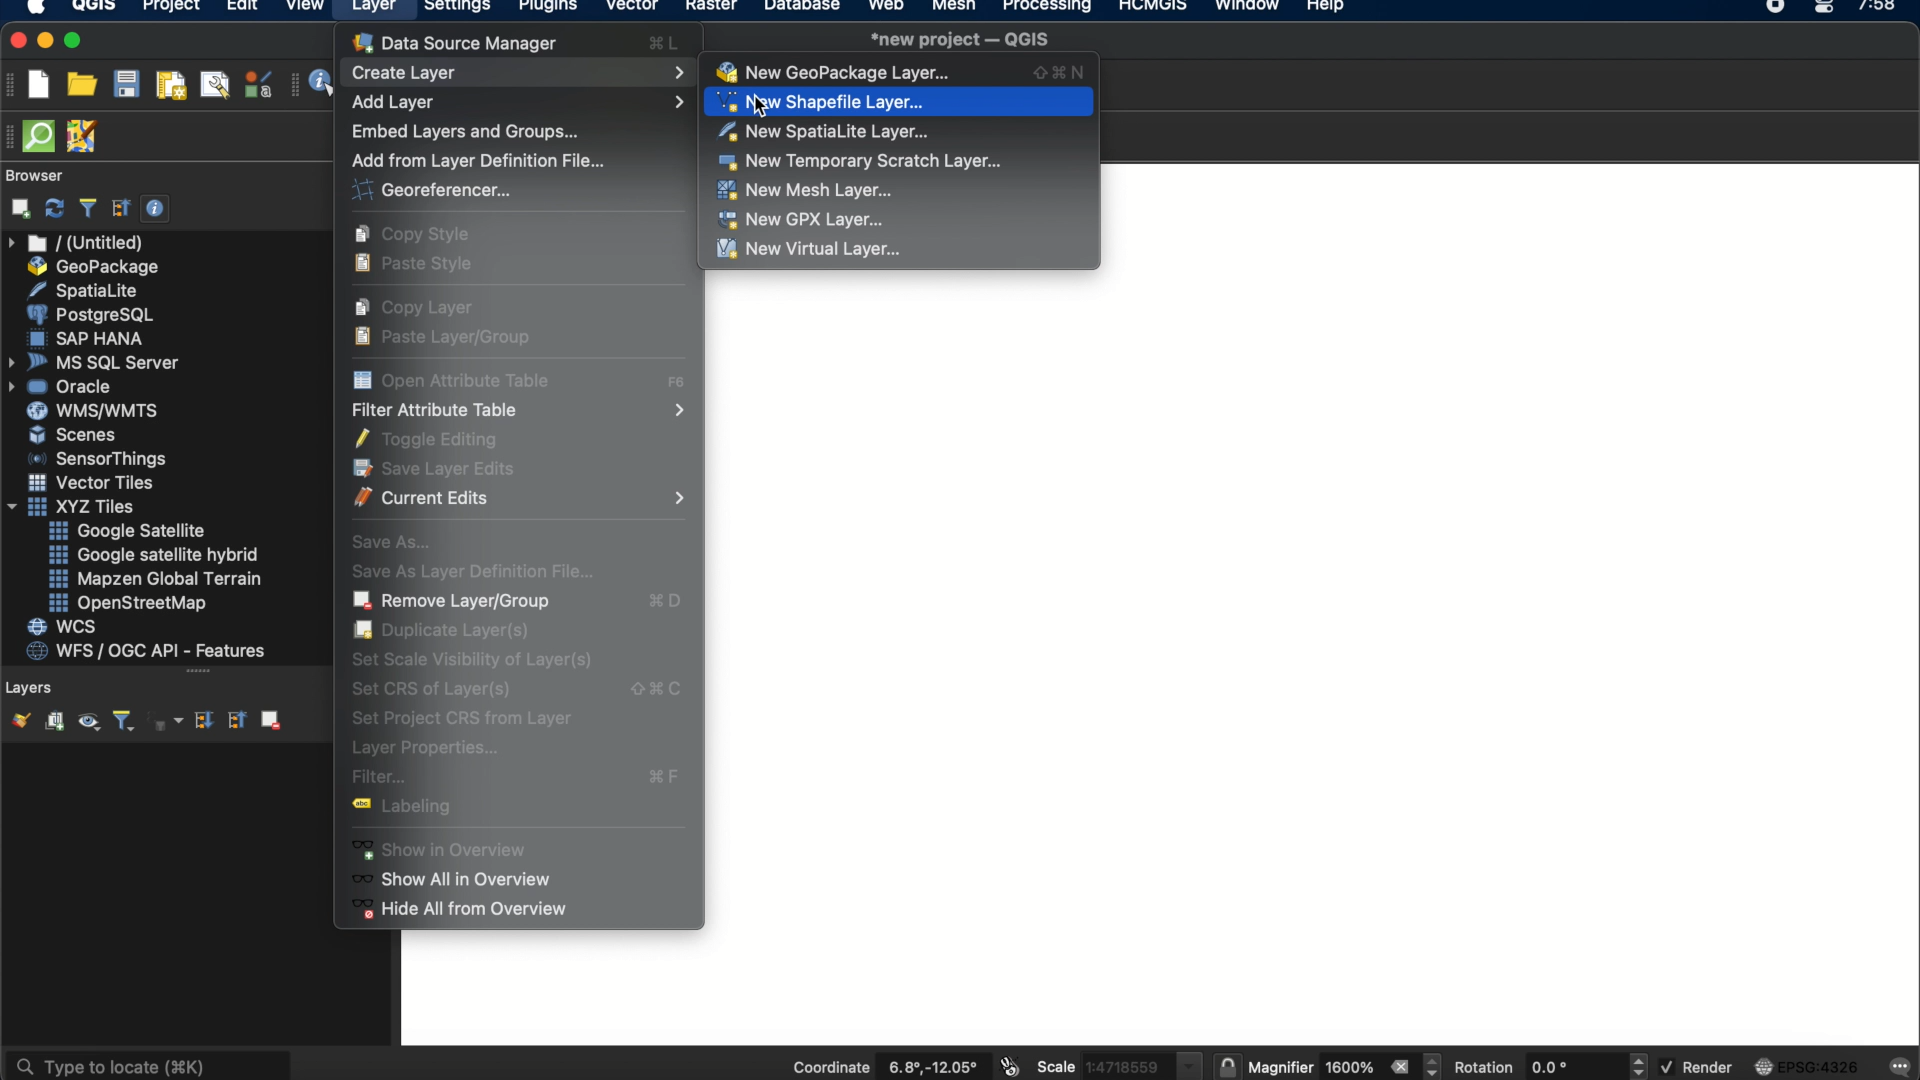 The image size is (1920, 1080). I want to click on spatialite, so click(87, 290).